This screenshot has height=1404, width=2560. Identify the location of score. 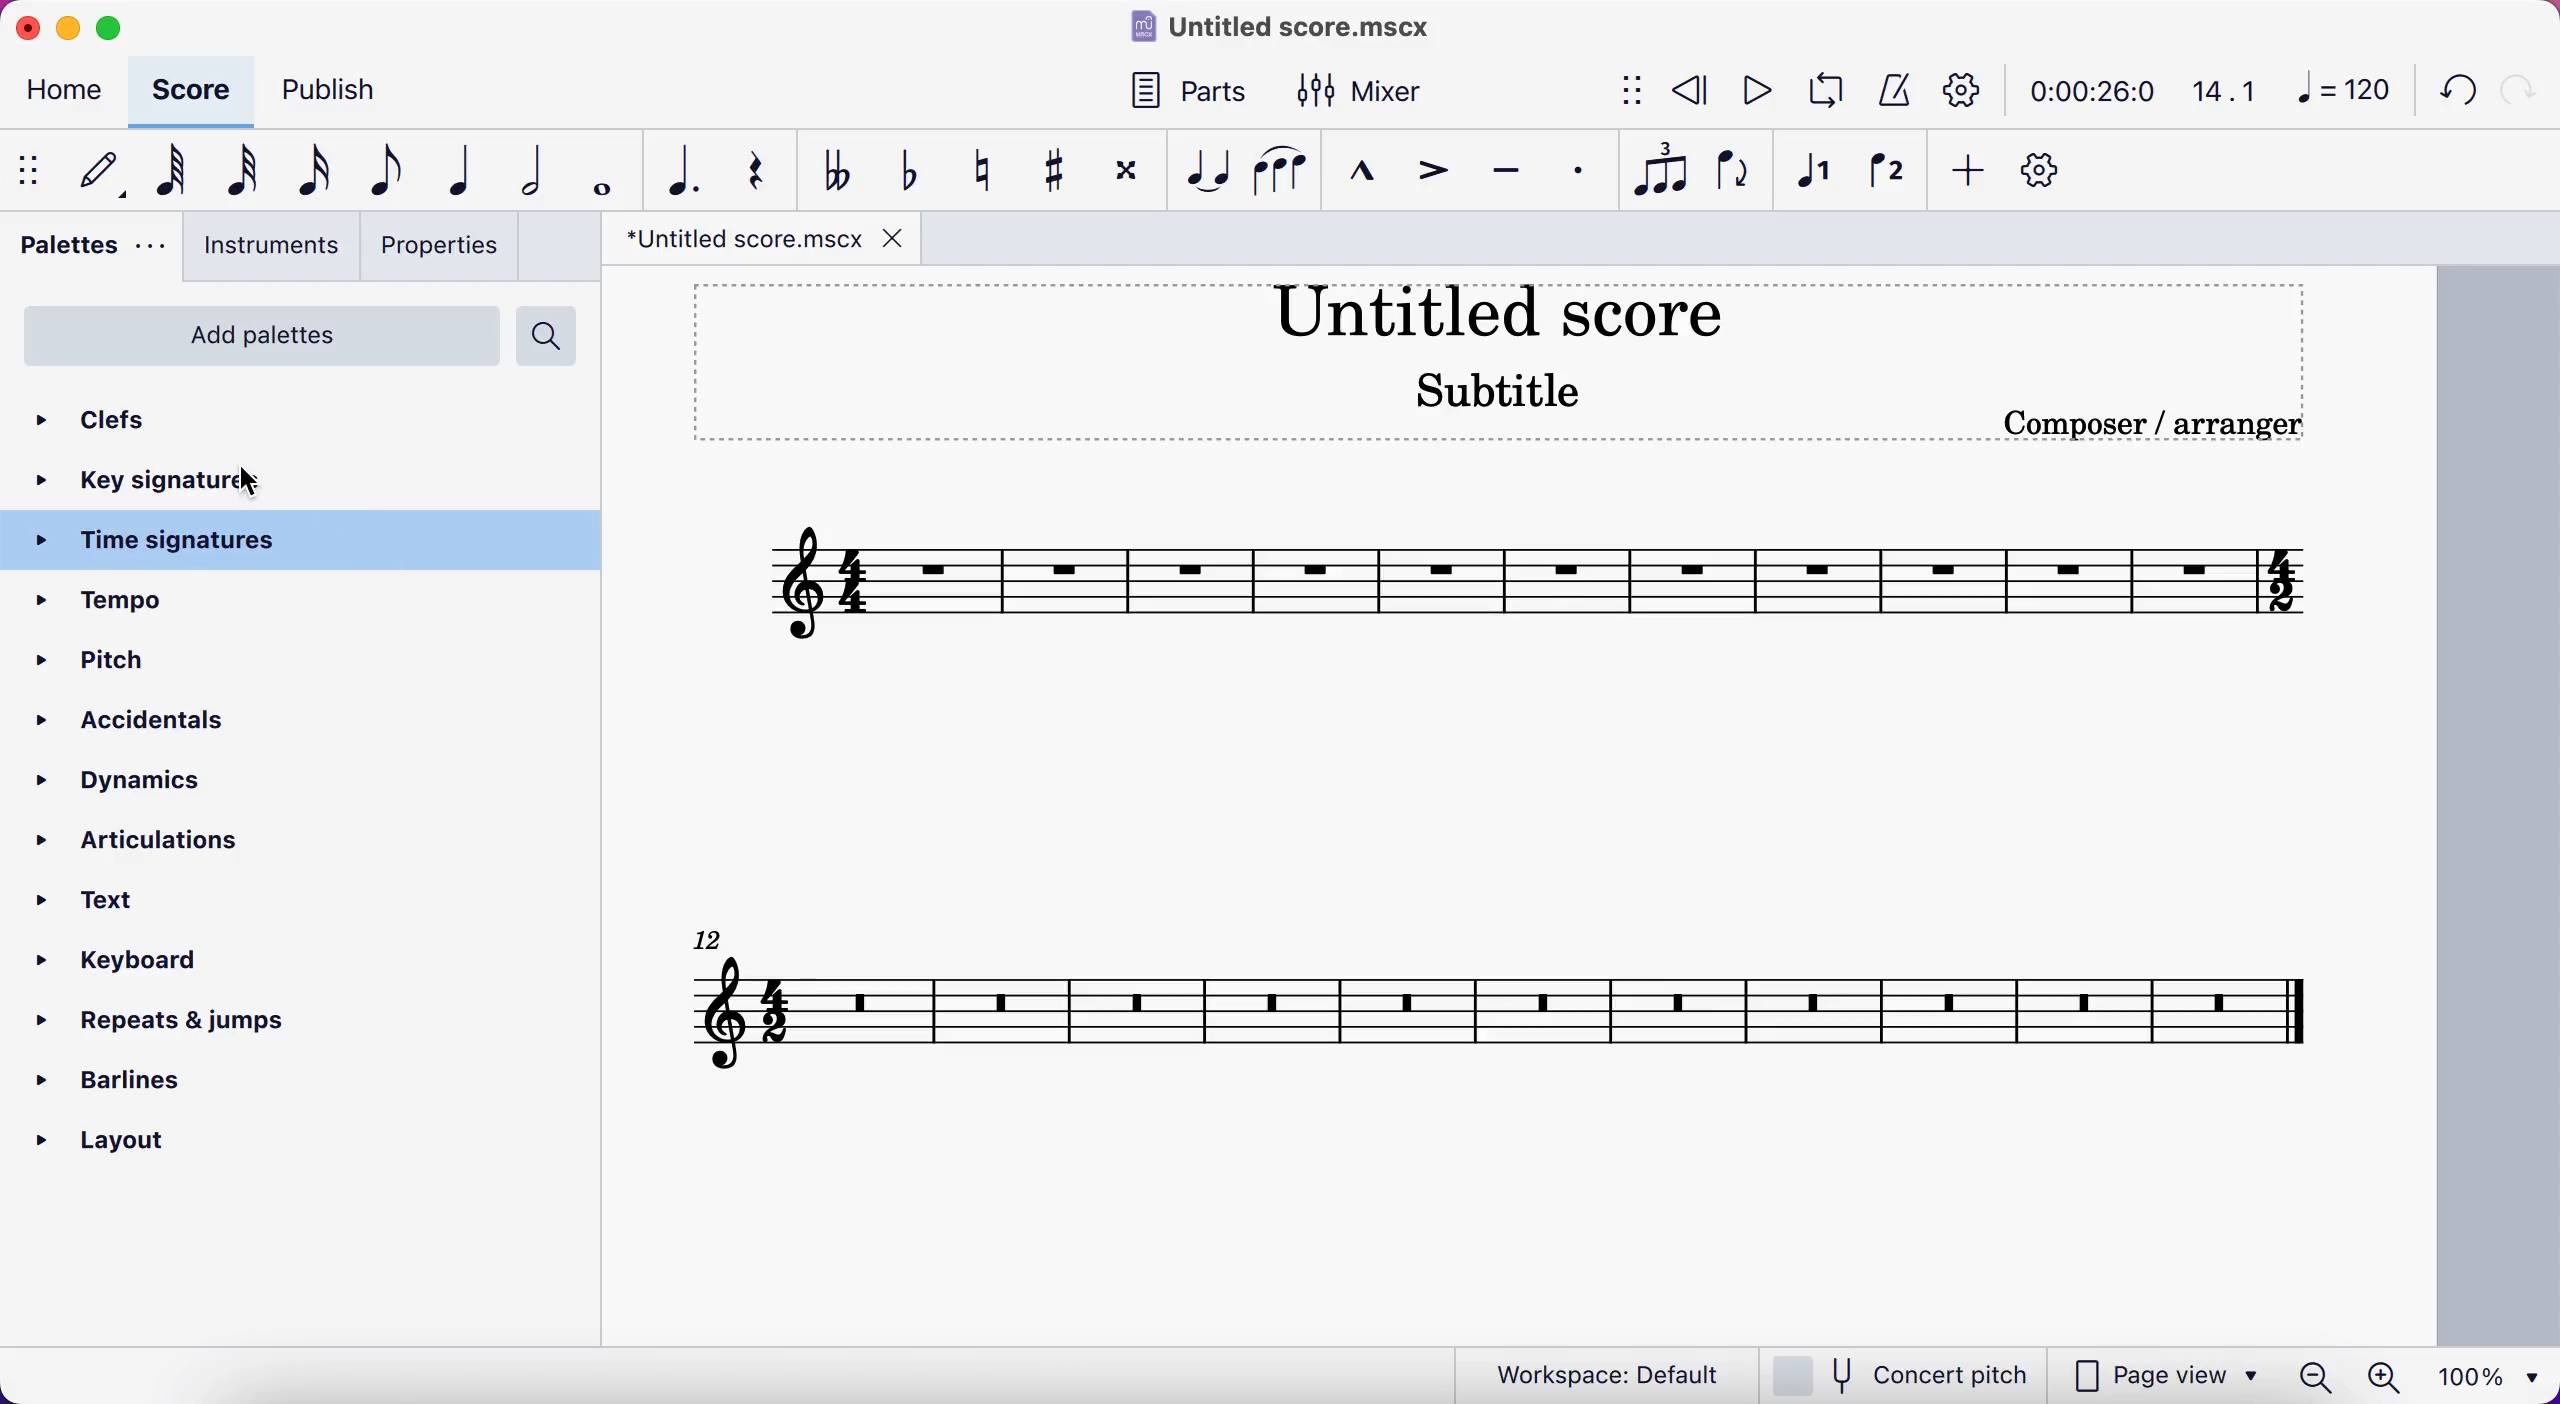
(195, 91).